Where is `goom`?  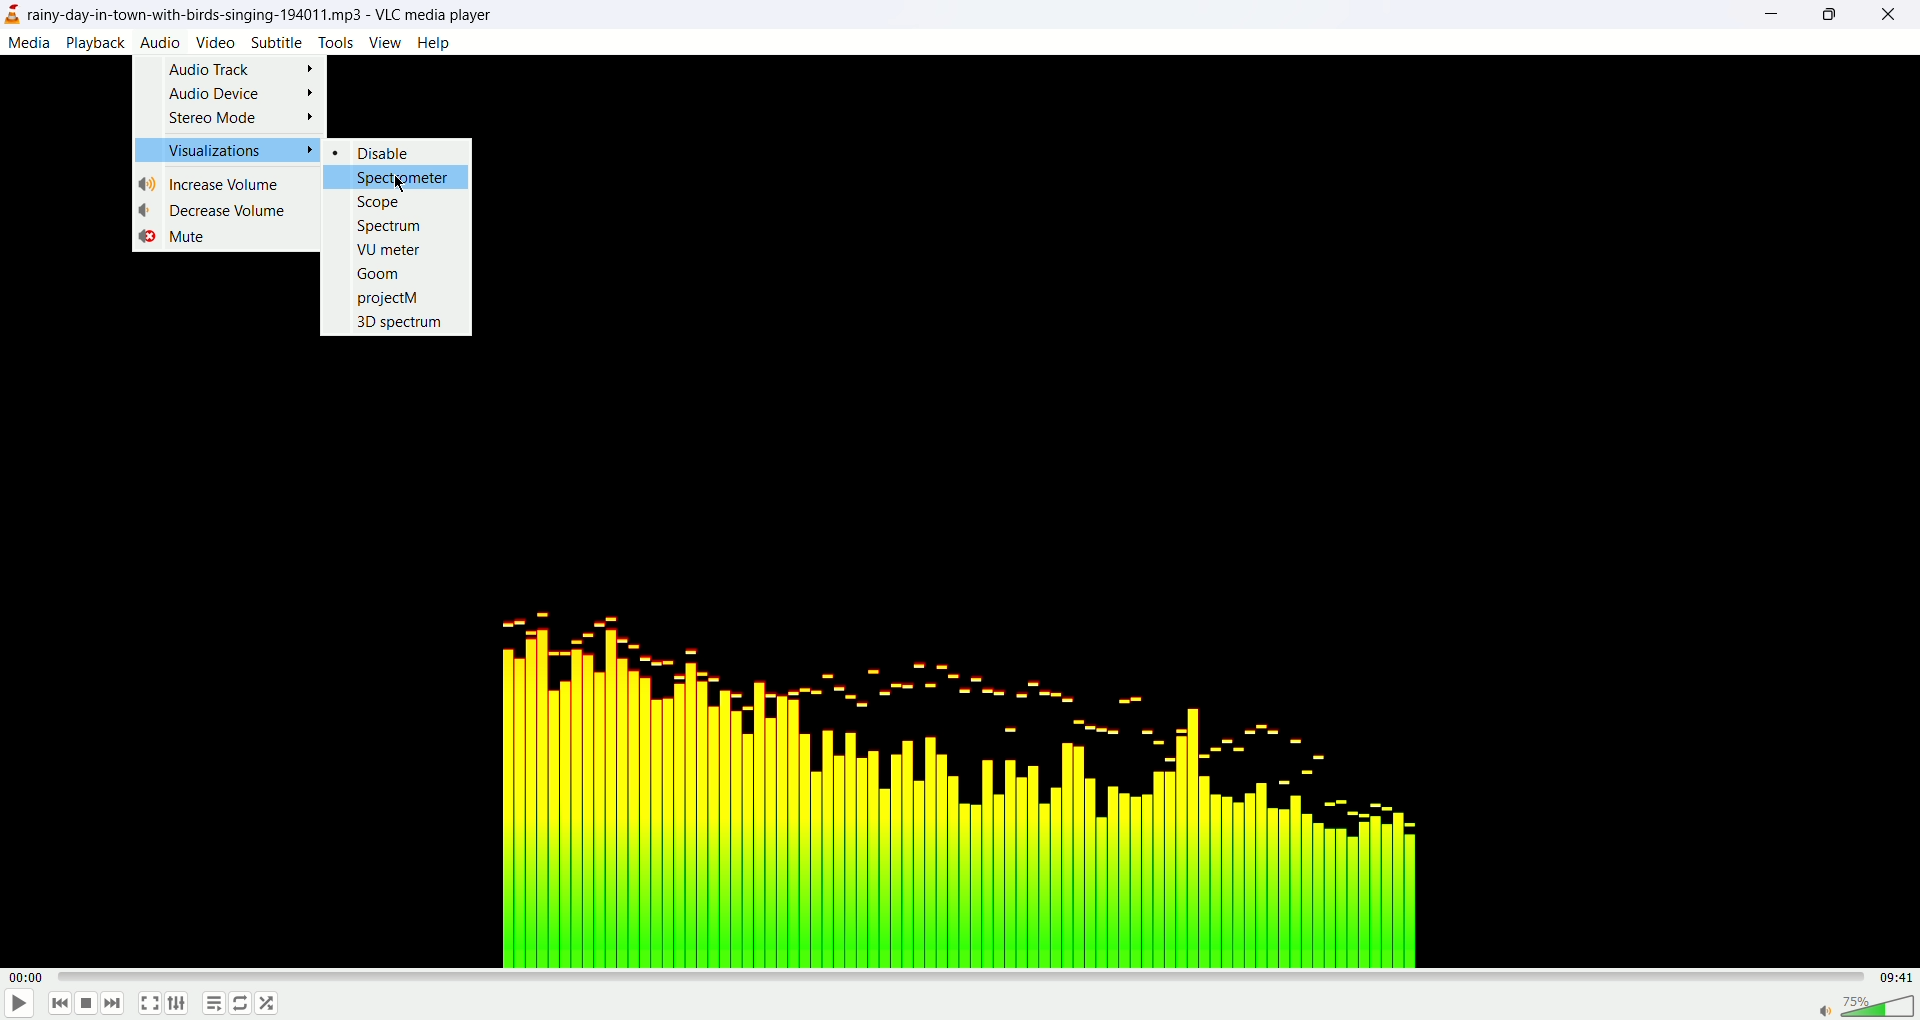
goom is located at coordinates (379, 272).